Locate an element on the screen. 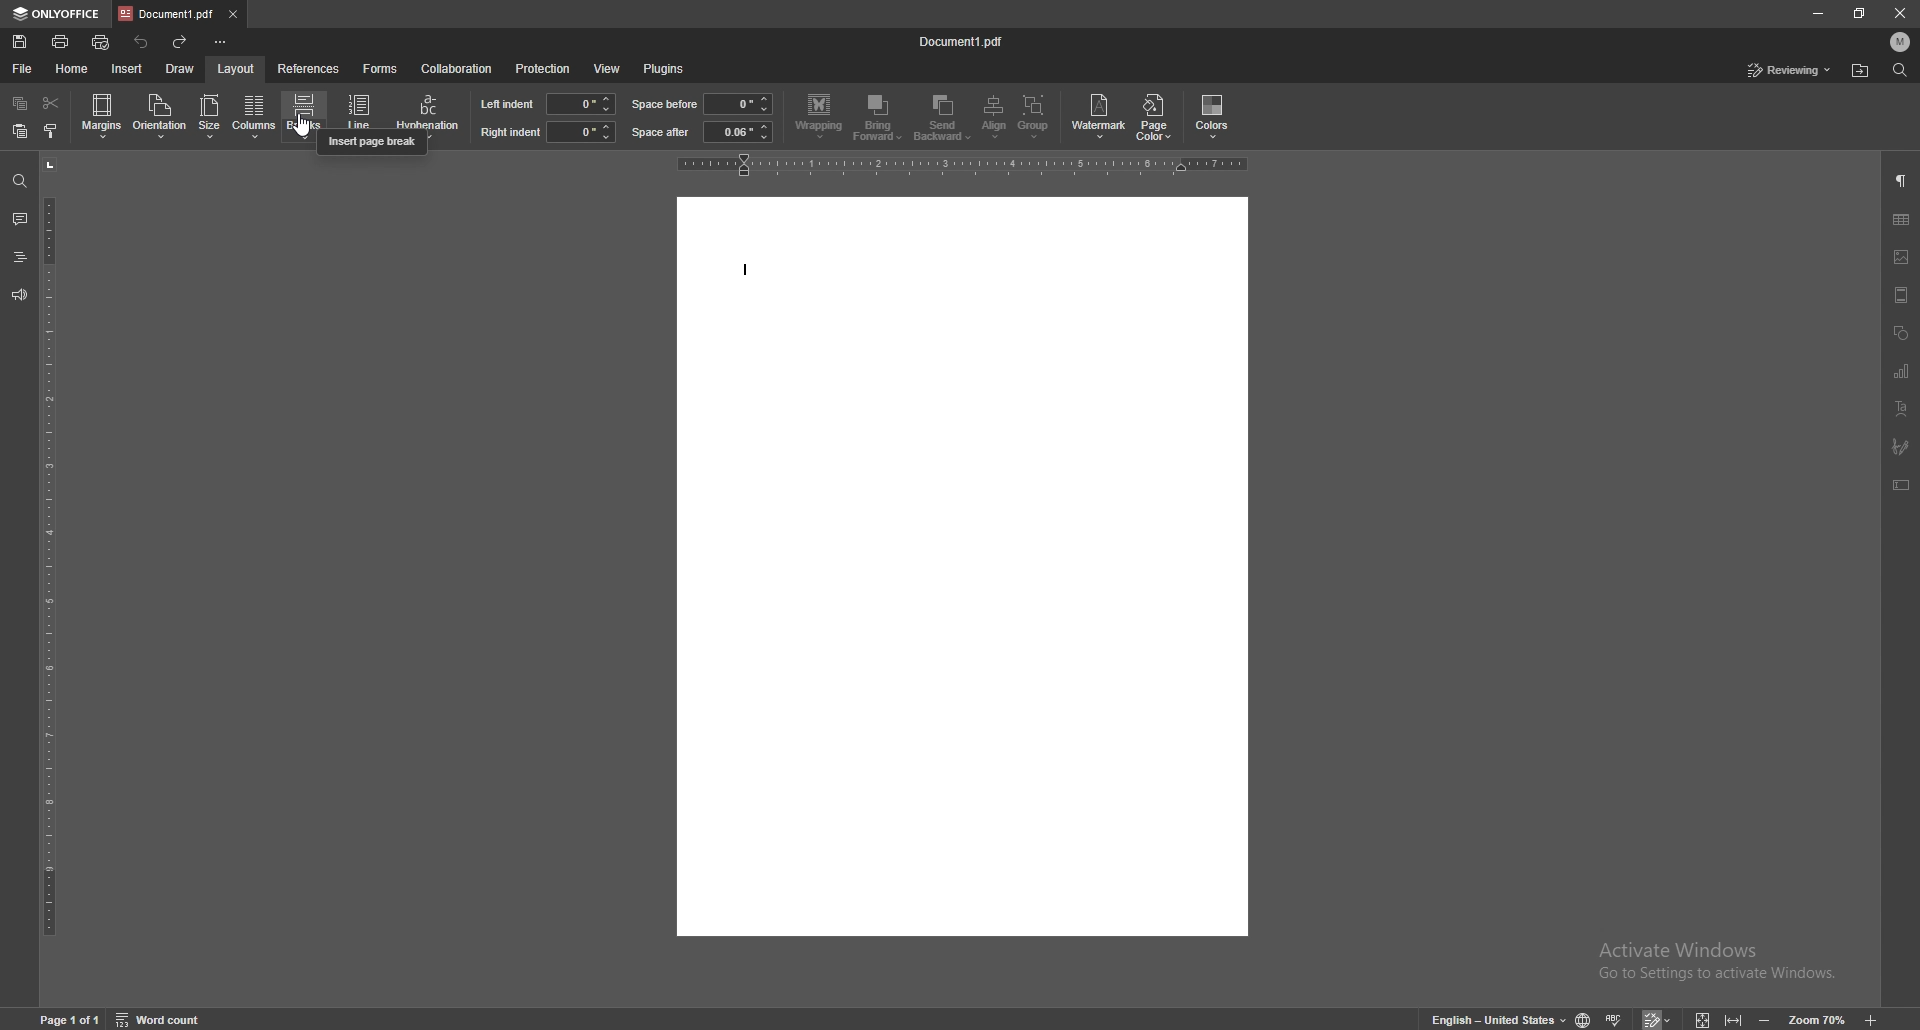 The height and width of the screenshot is (1030, 1920). space after is located at coordinates (738, 132).